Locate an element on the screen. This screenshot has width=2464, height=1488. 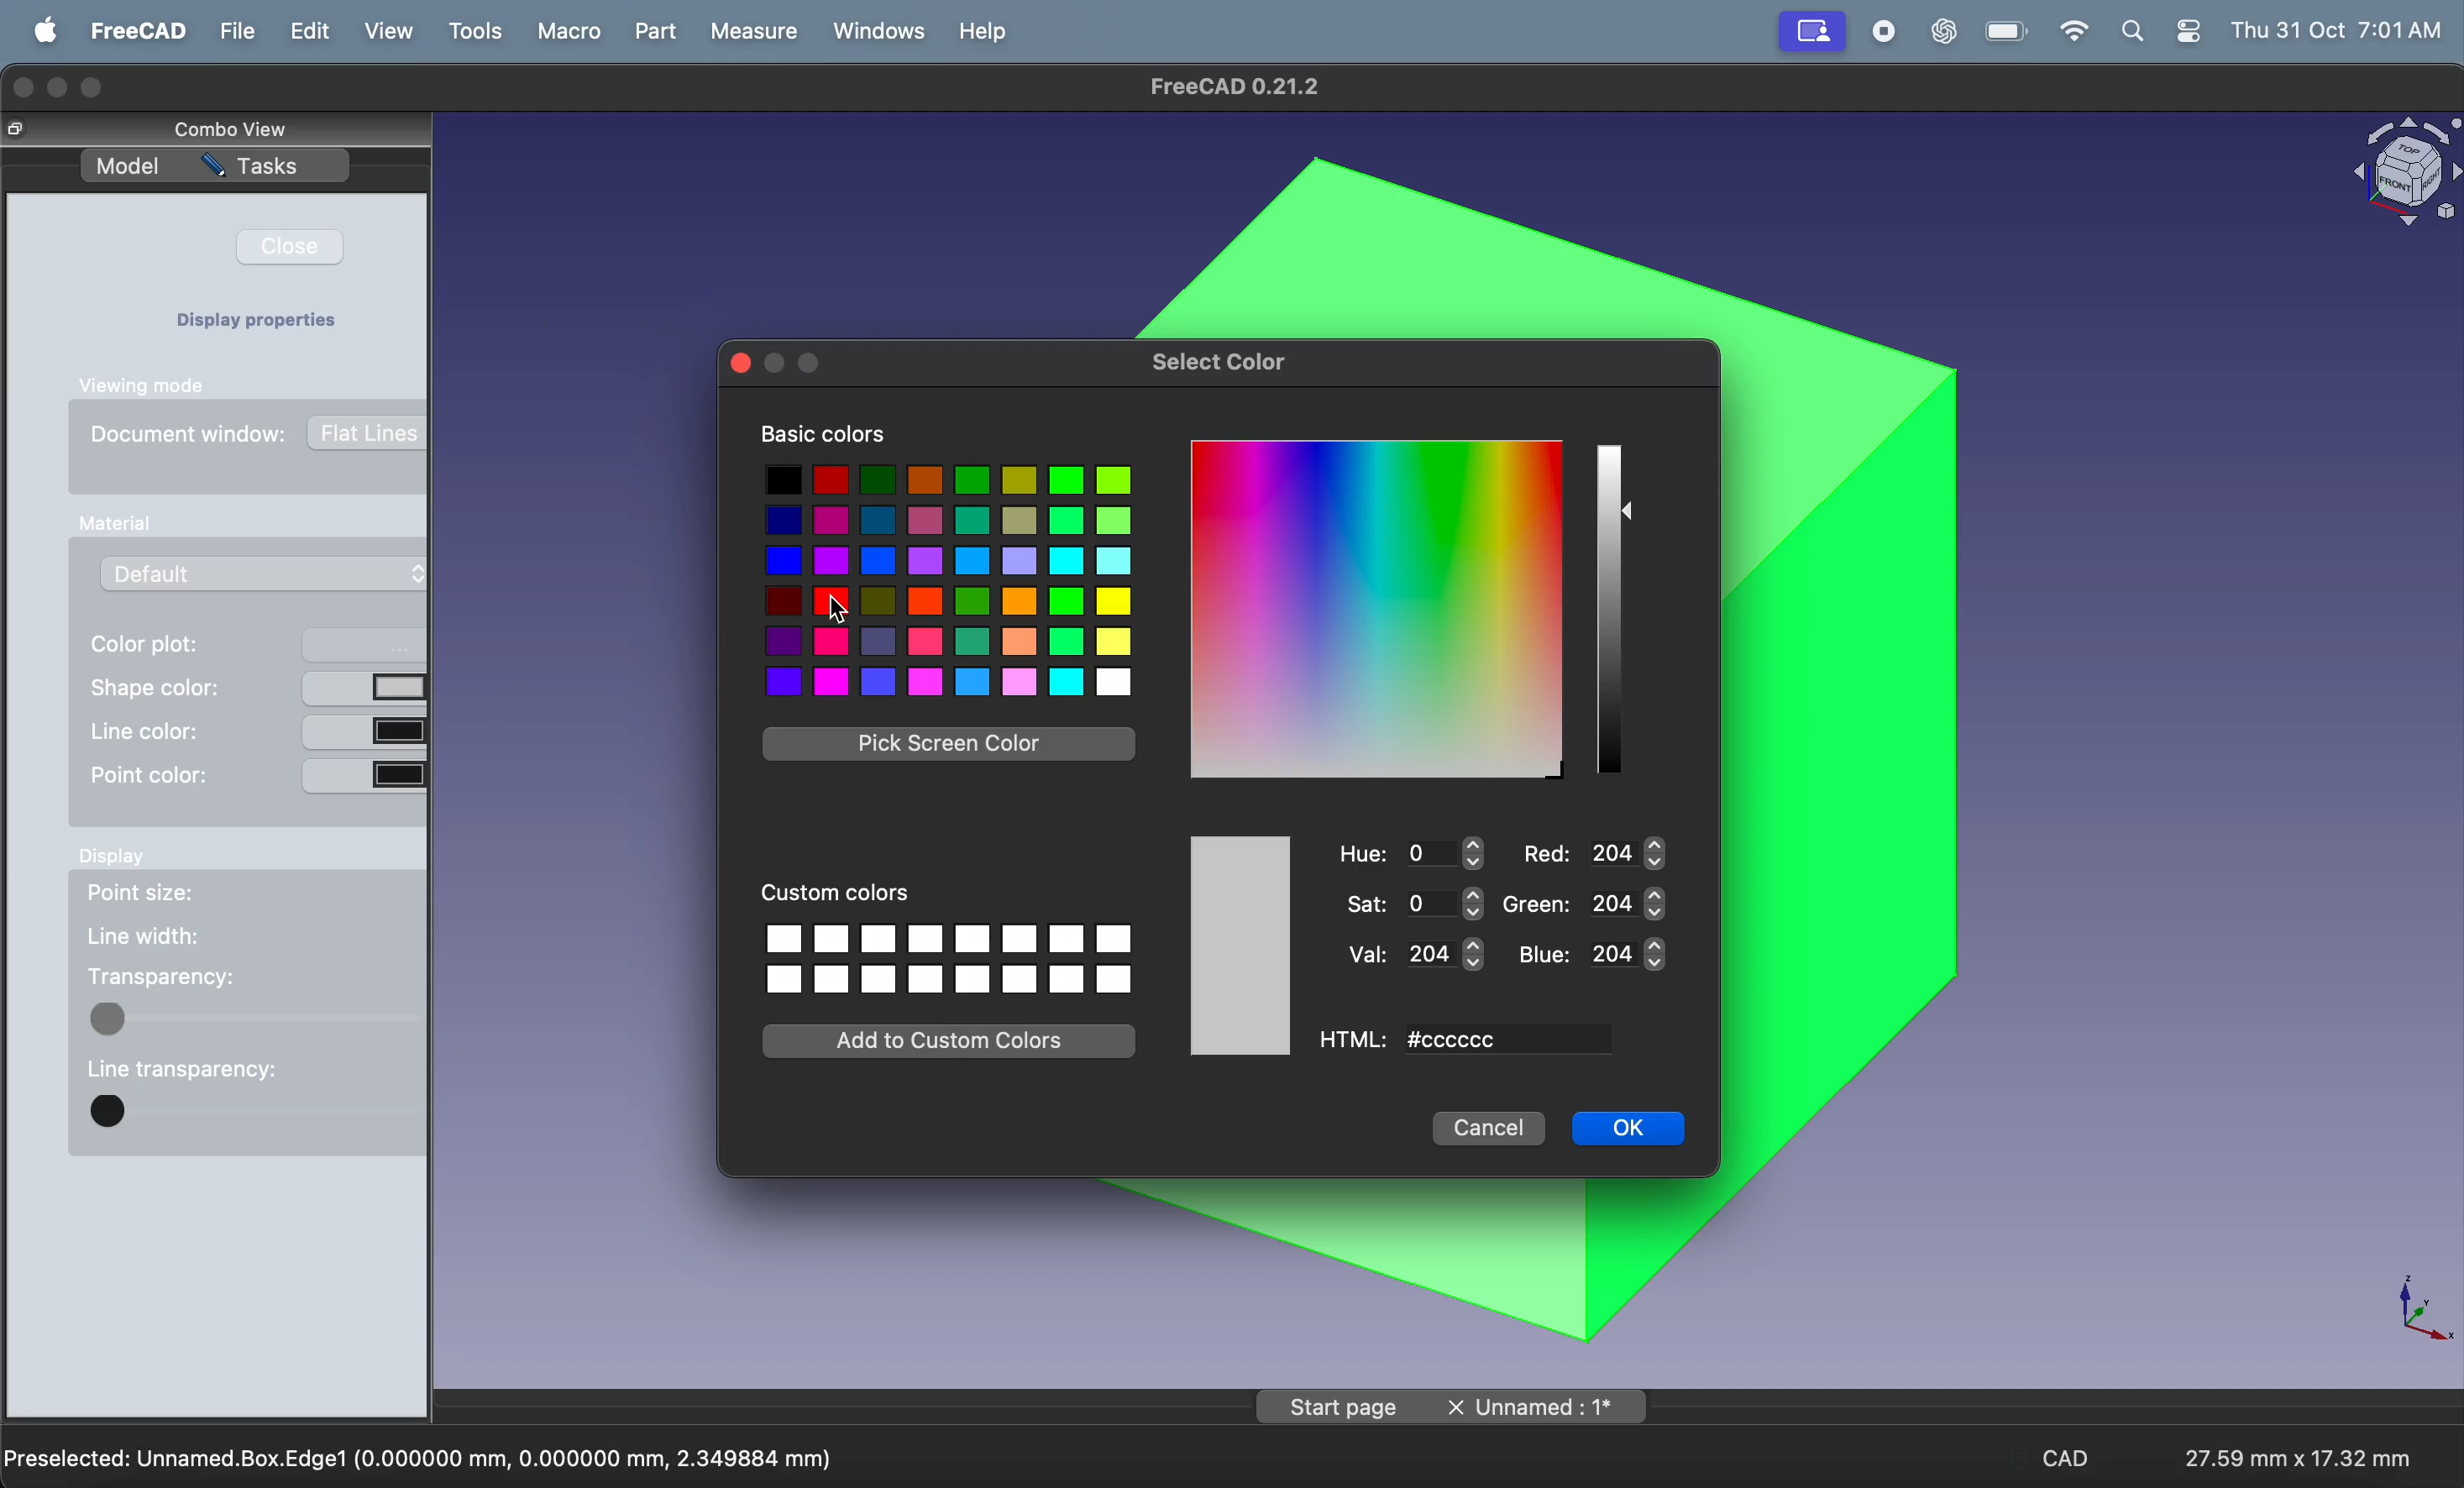
document window is located at coordinates (261, 441).